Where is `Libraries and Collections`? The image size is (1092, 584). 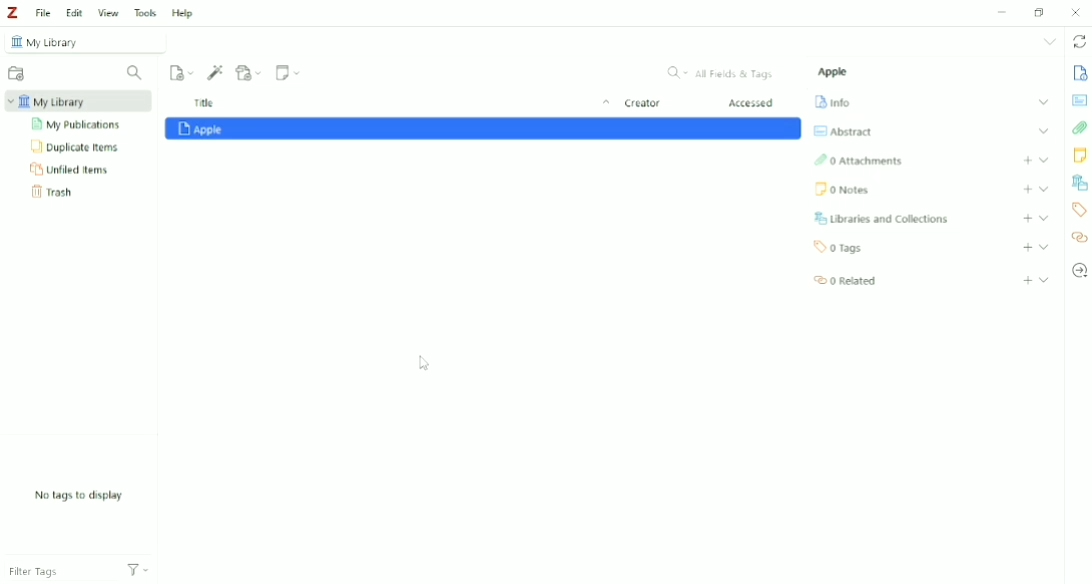 Libraries and Collections is located at coordinates (884, 218).